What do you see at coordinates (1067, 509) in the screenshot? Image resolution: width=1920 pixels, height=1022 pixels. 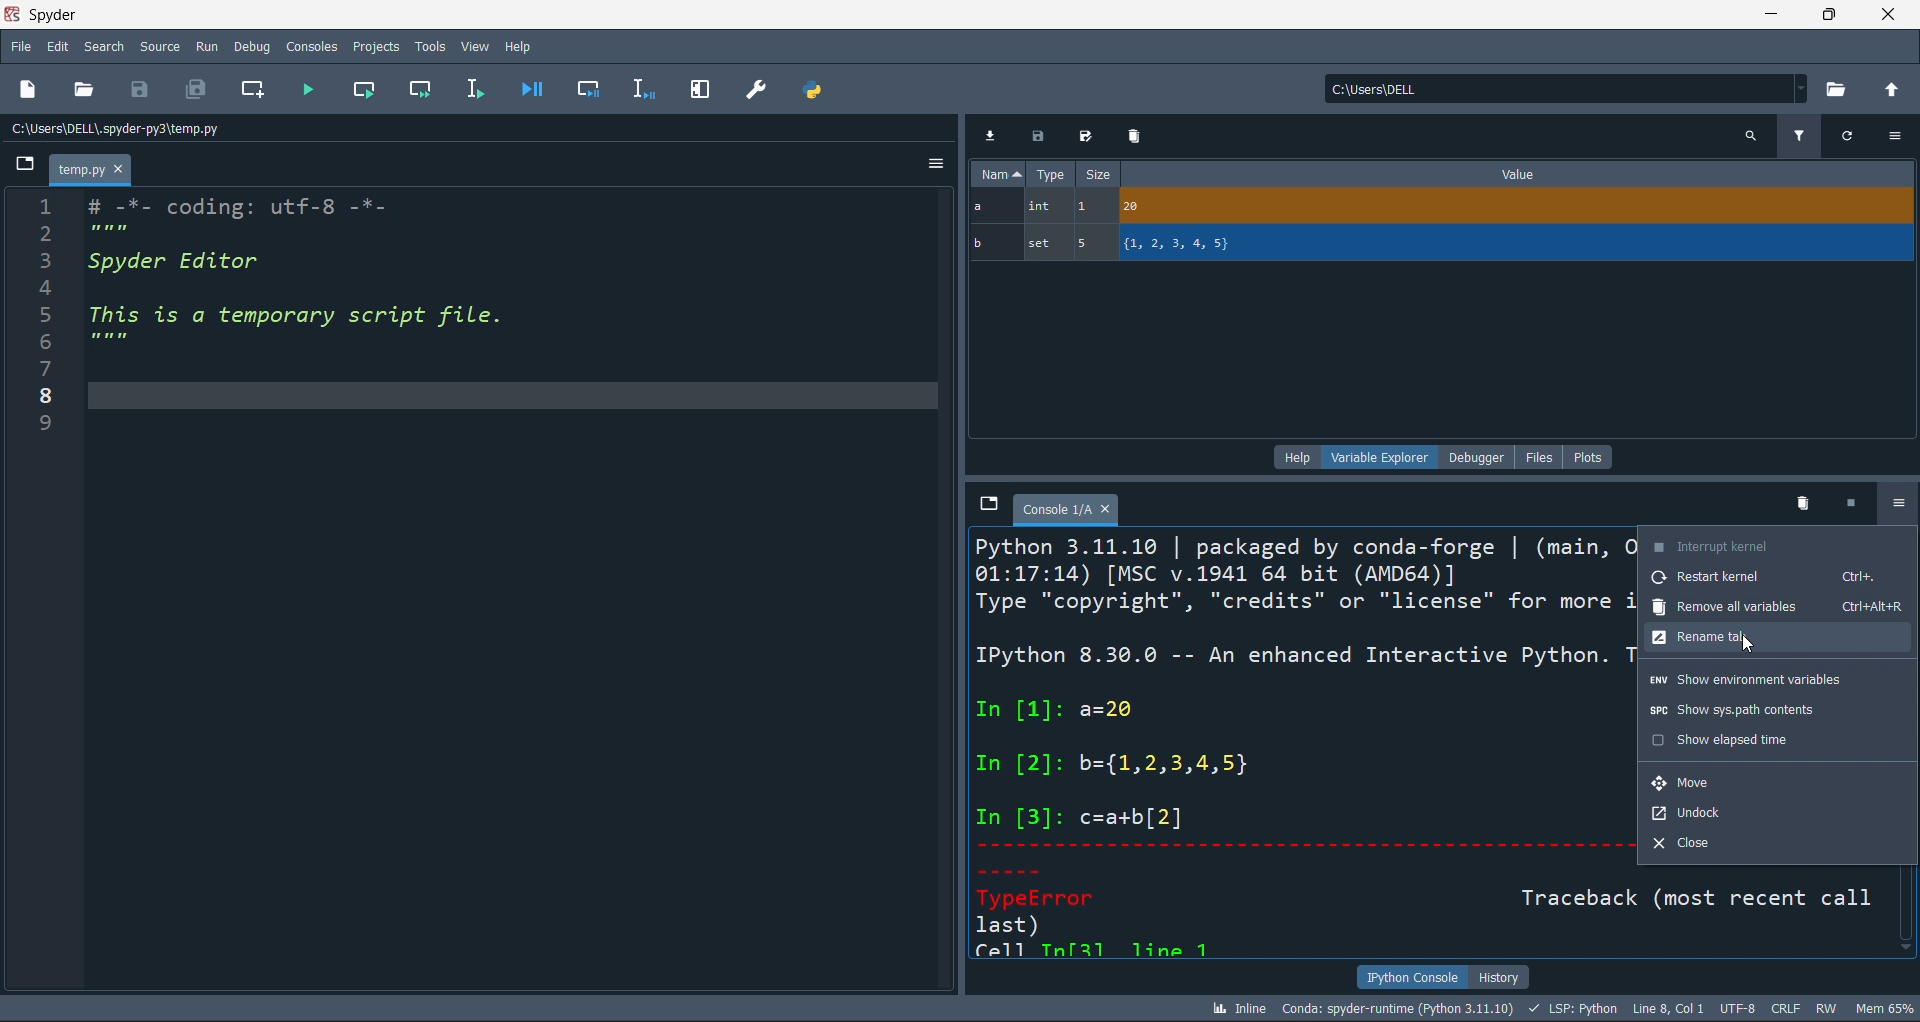 I see `console 1/A` at bounding box center [1067, 509].